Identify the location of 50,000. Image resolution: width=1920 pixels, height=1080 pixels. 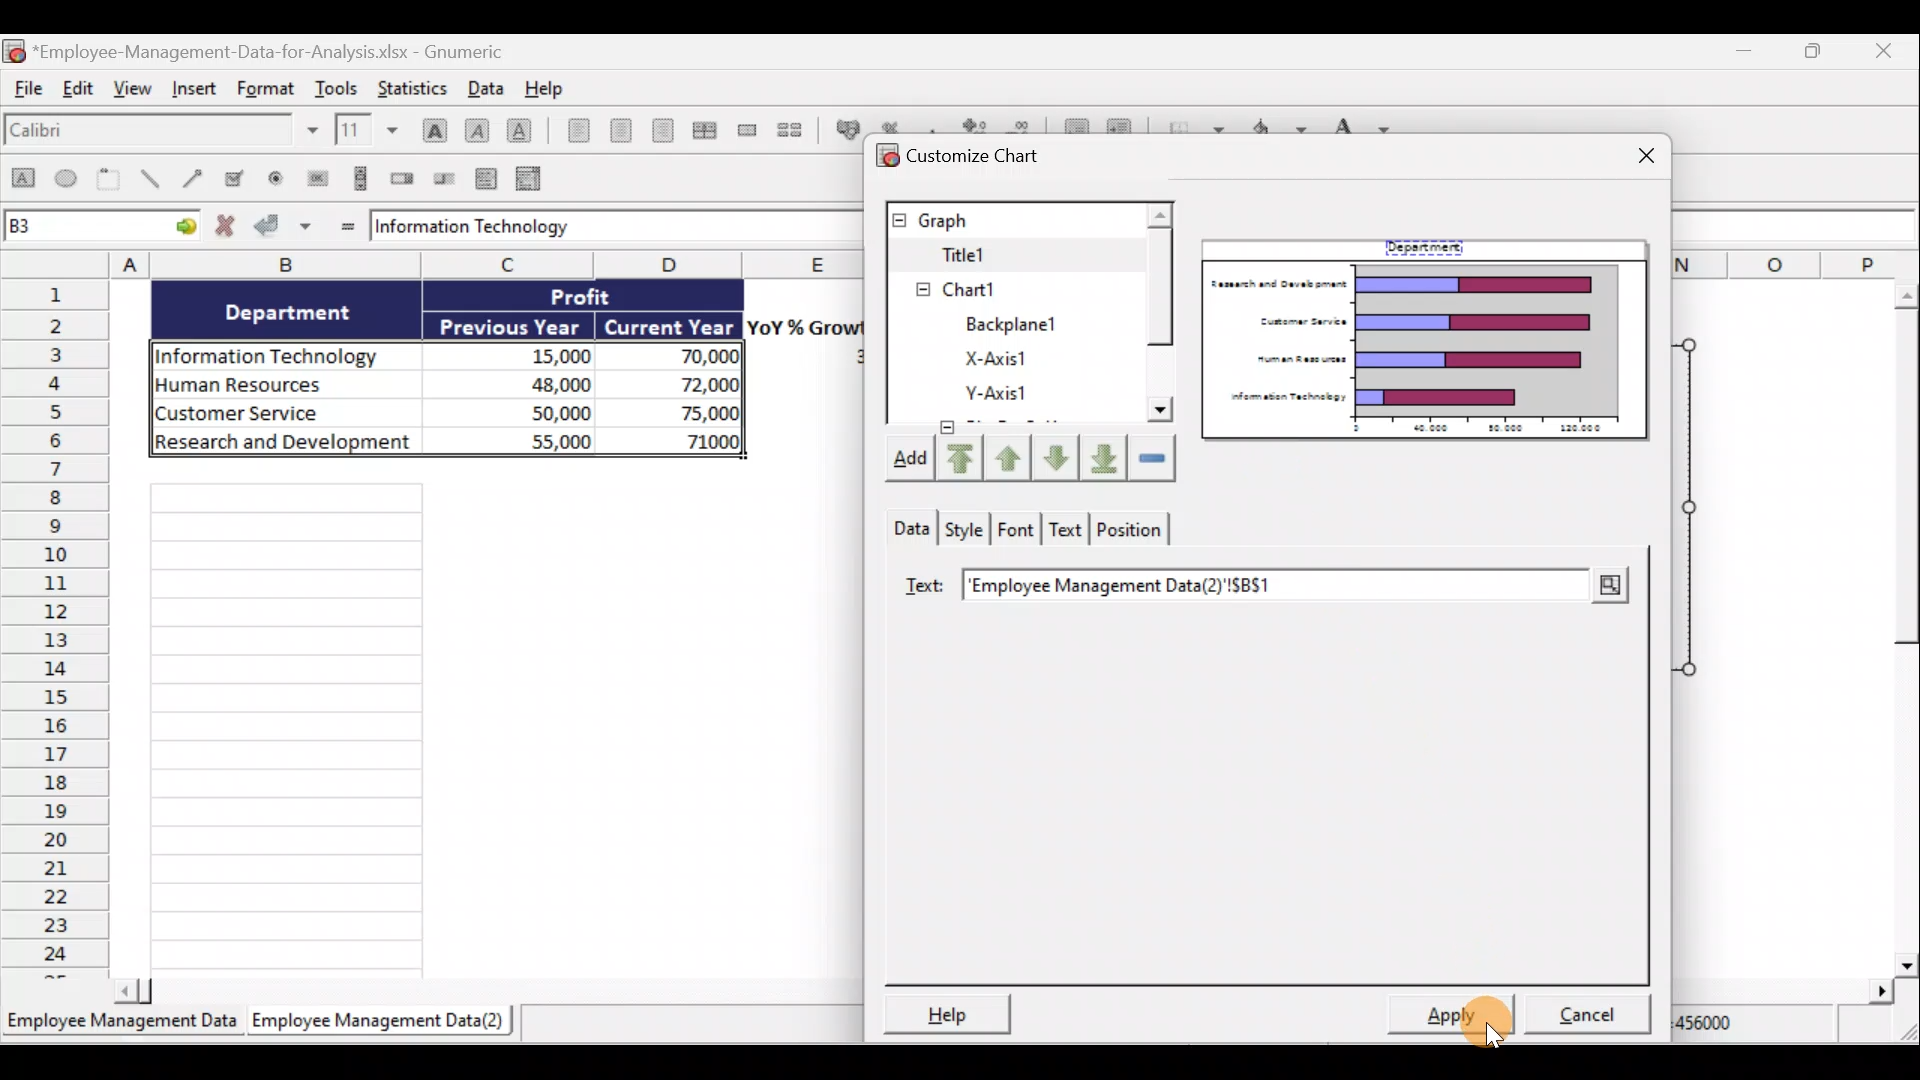
(540, 411).